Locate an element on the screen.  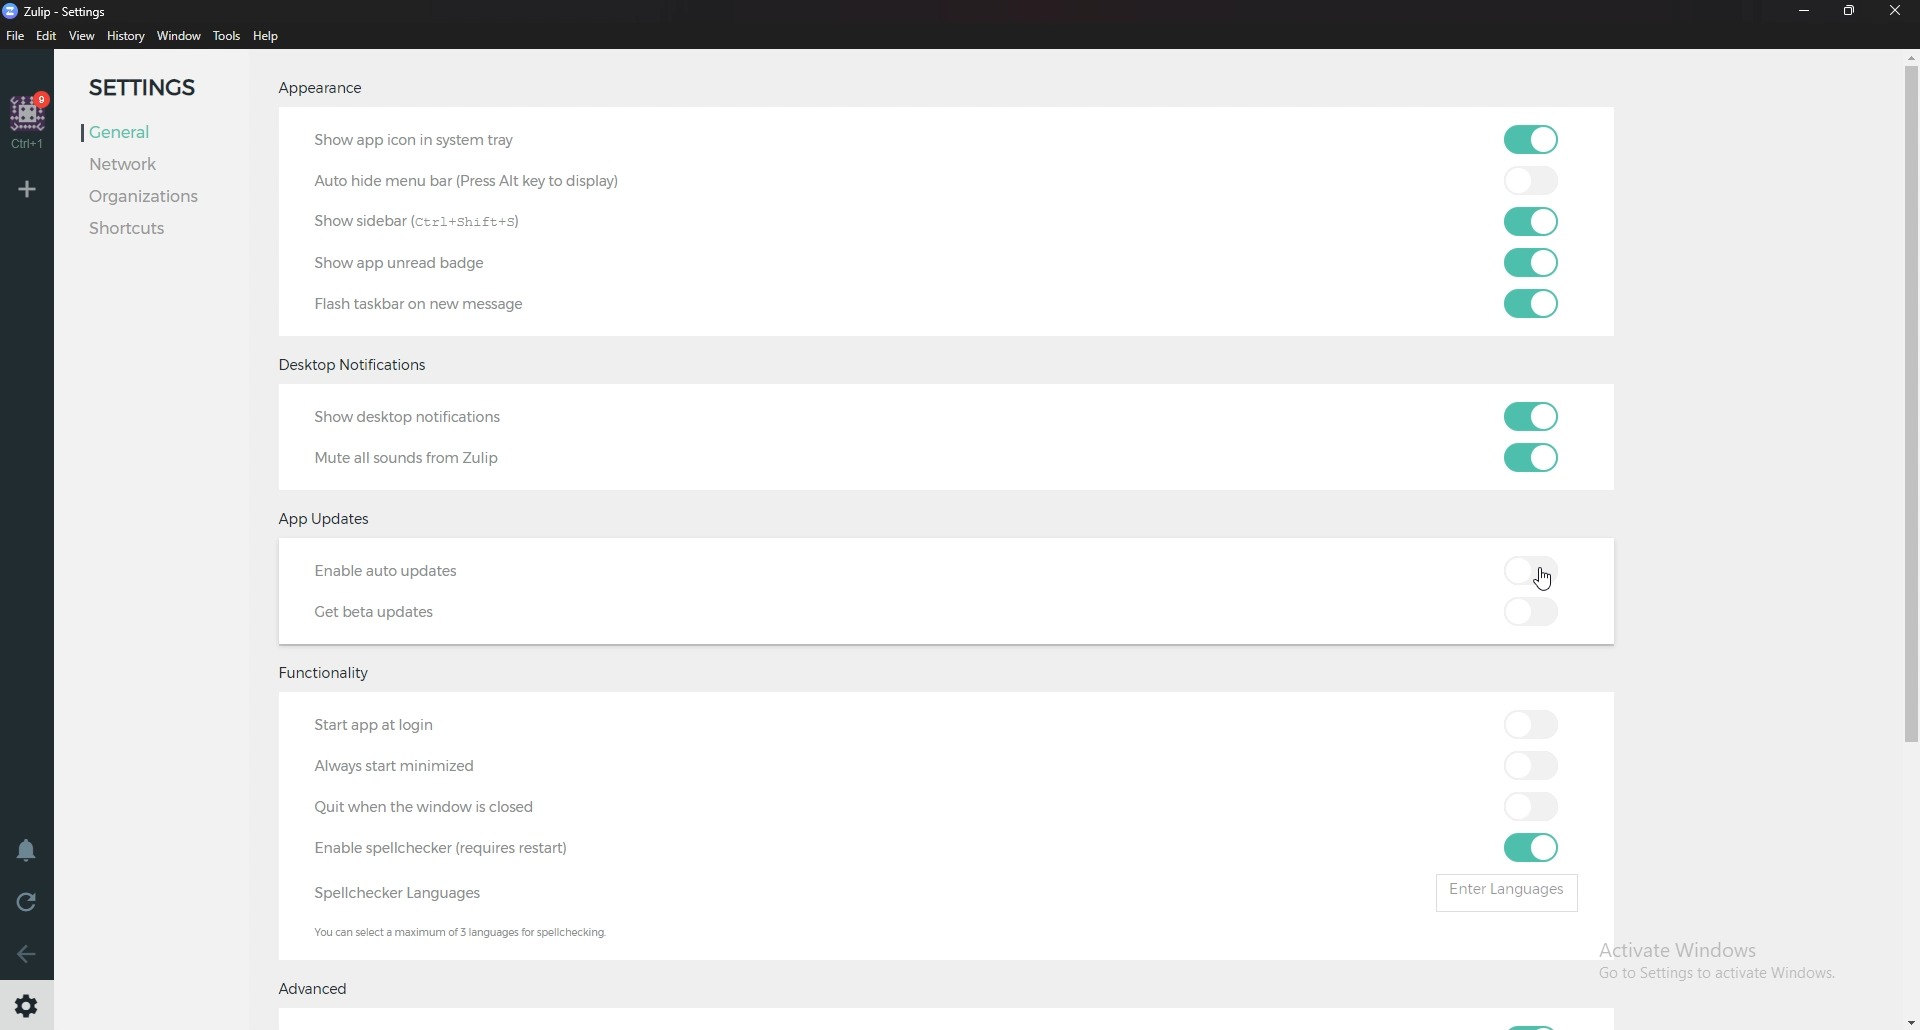
toggle is located at coordinates (1531, 304).